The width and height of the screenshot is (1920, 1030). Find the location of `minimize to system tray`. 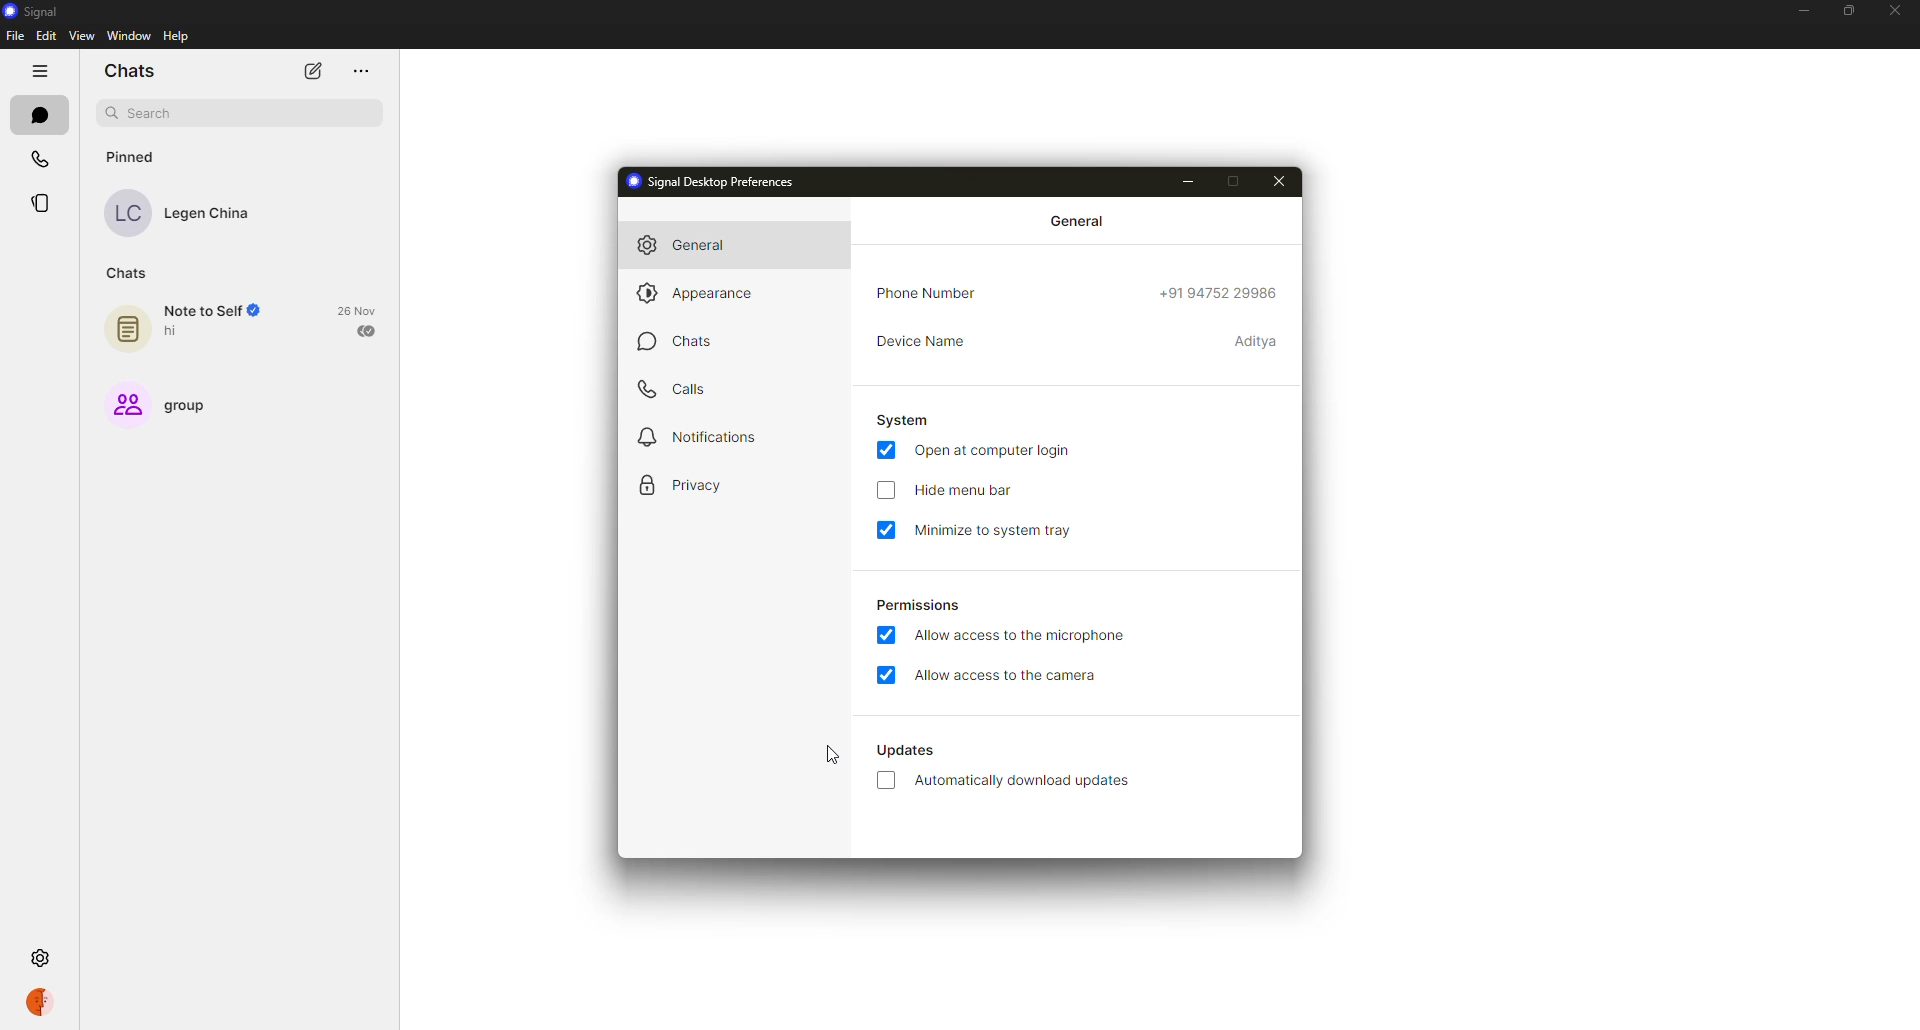

minimize to system tray is located at coordinates (996, 533).